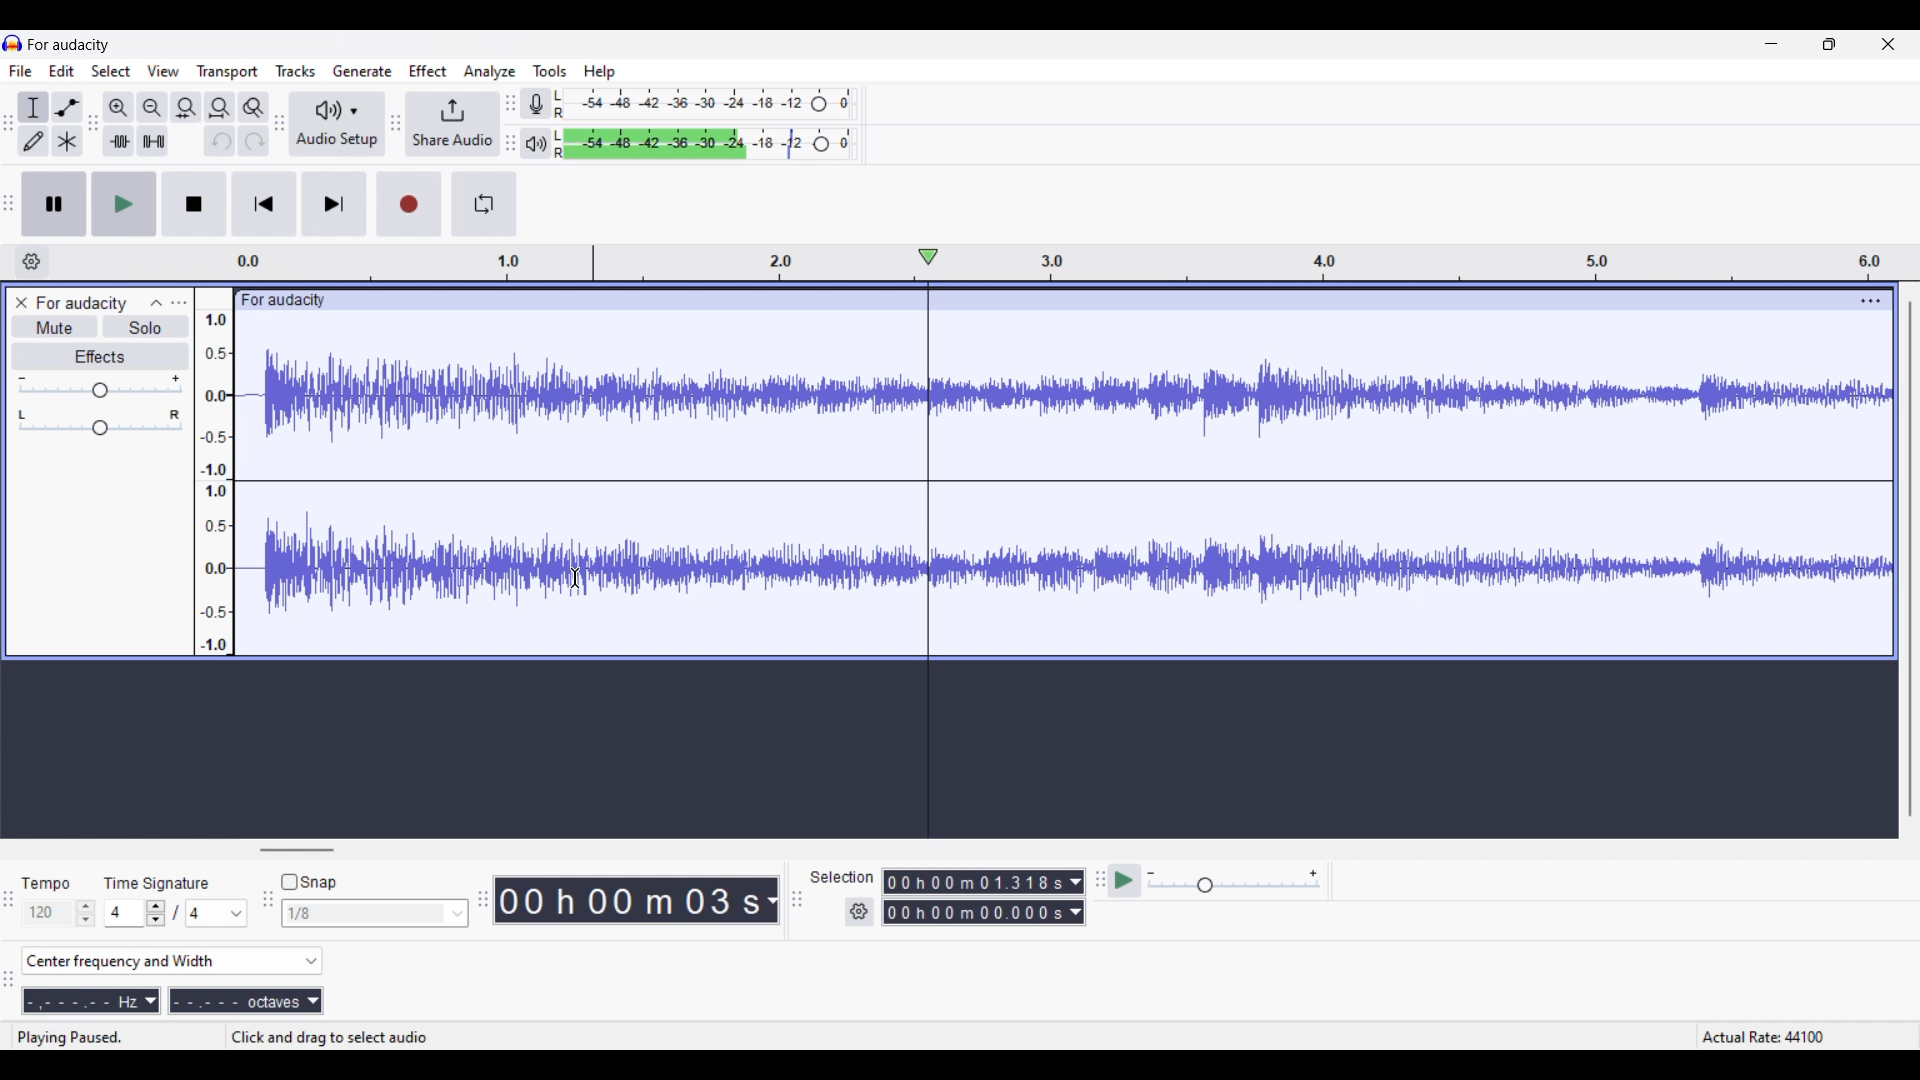 Image resolution: width=1920 pixels, height=1080 pixels. What do you see at coordinates (69, 45) in the screenshot?
I see `Software name` at bounding box center [69, 45].